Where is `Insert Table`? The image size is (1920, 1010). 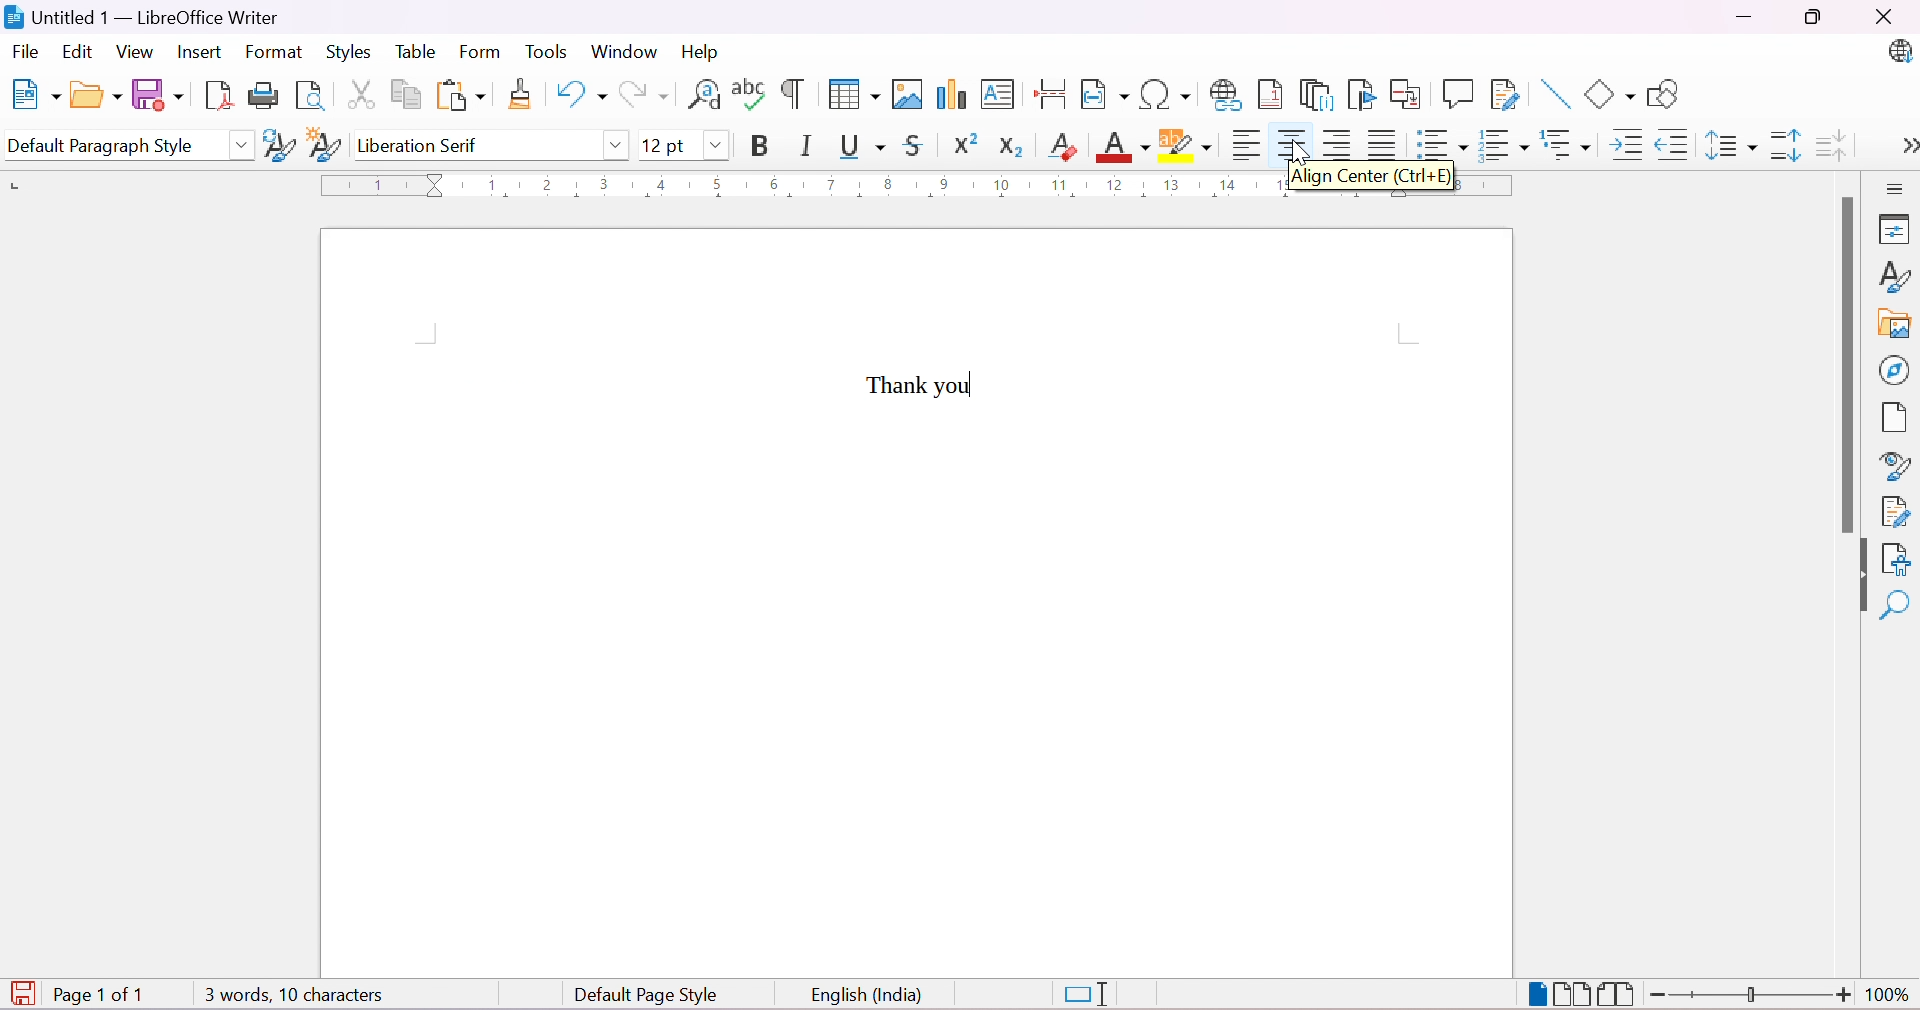 Insert Table is located at coordinates (853, 94).